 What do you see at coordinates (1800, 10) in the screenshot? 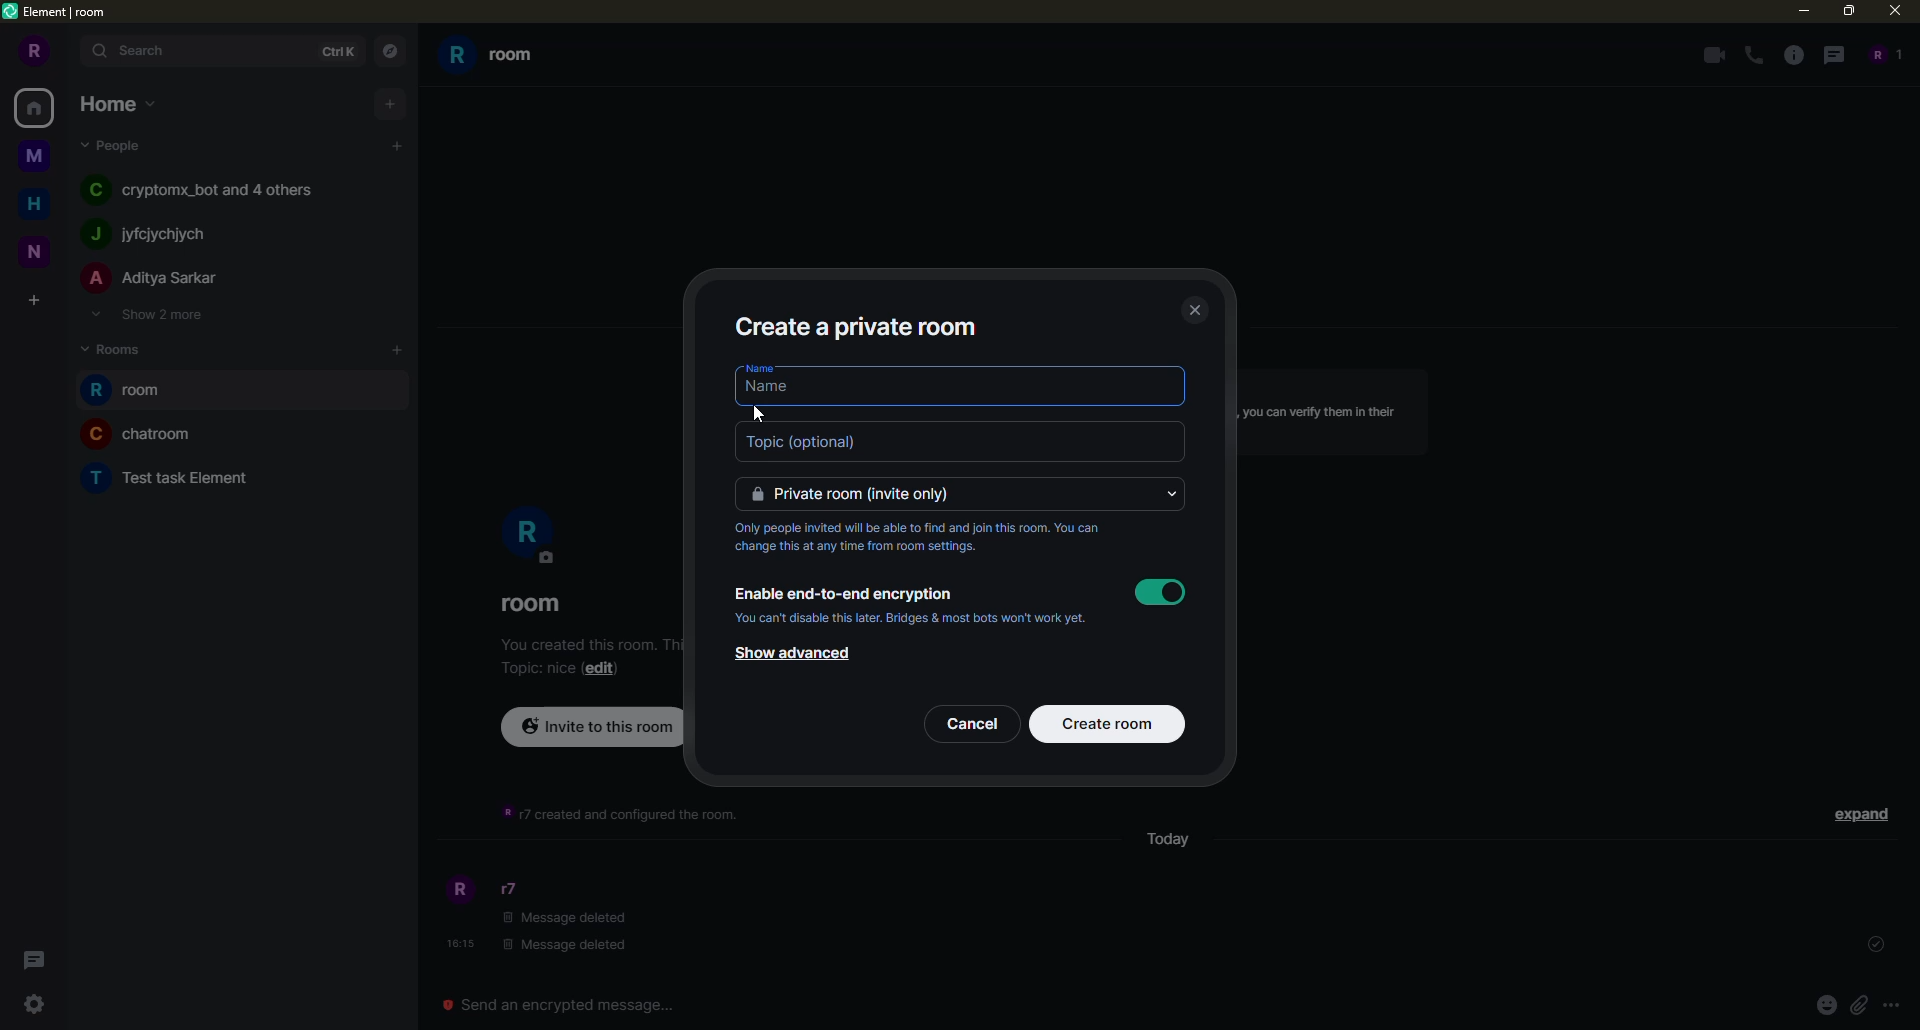
I see `minimize` at bounding box center [1800, 10].